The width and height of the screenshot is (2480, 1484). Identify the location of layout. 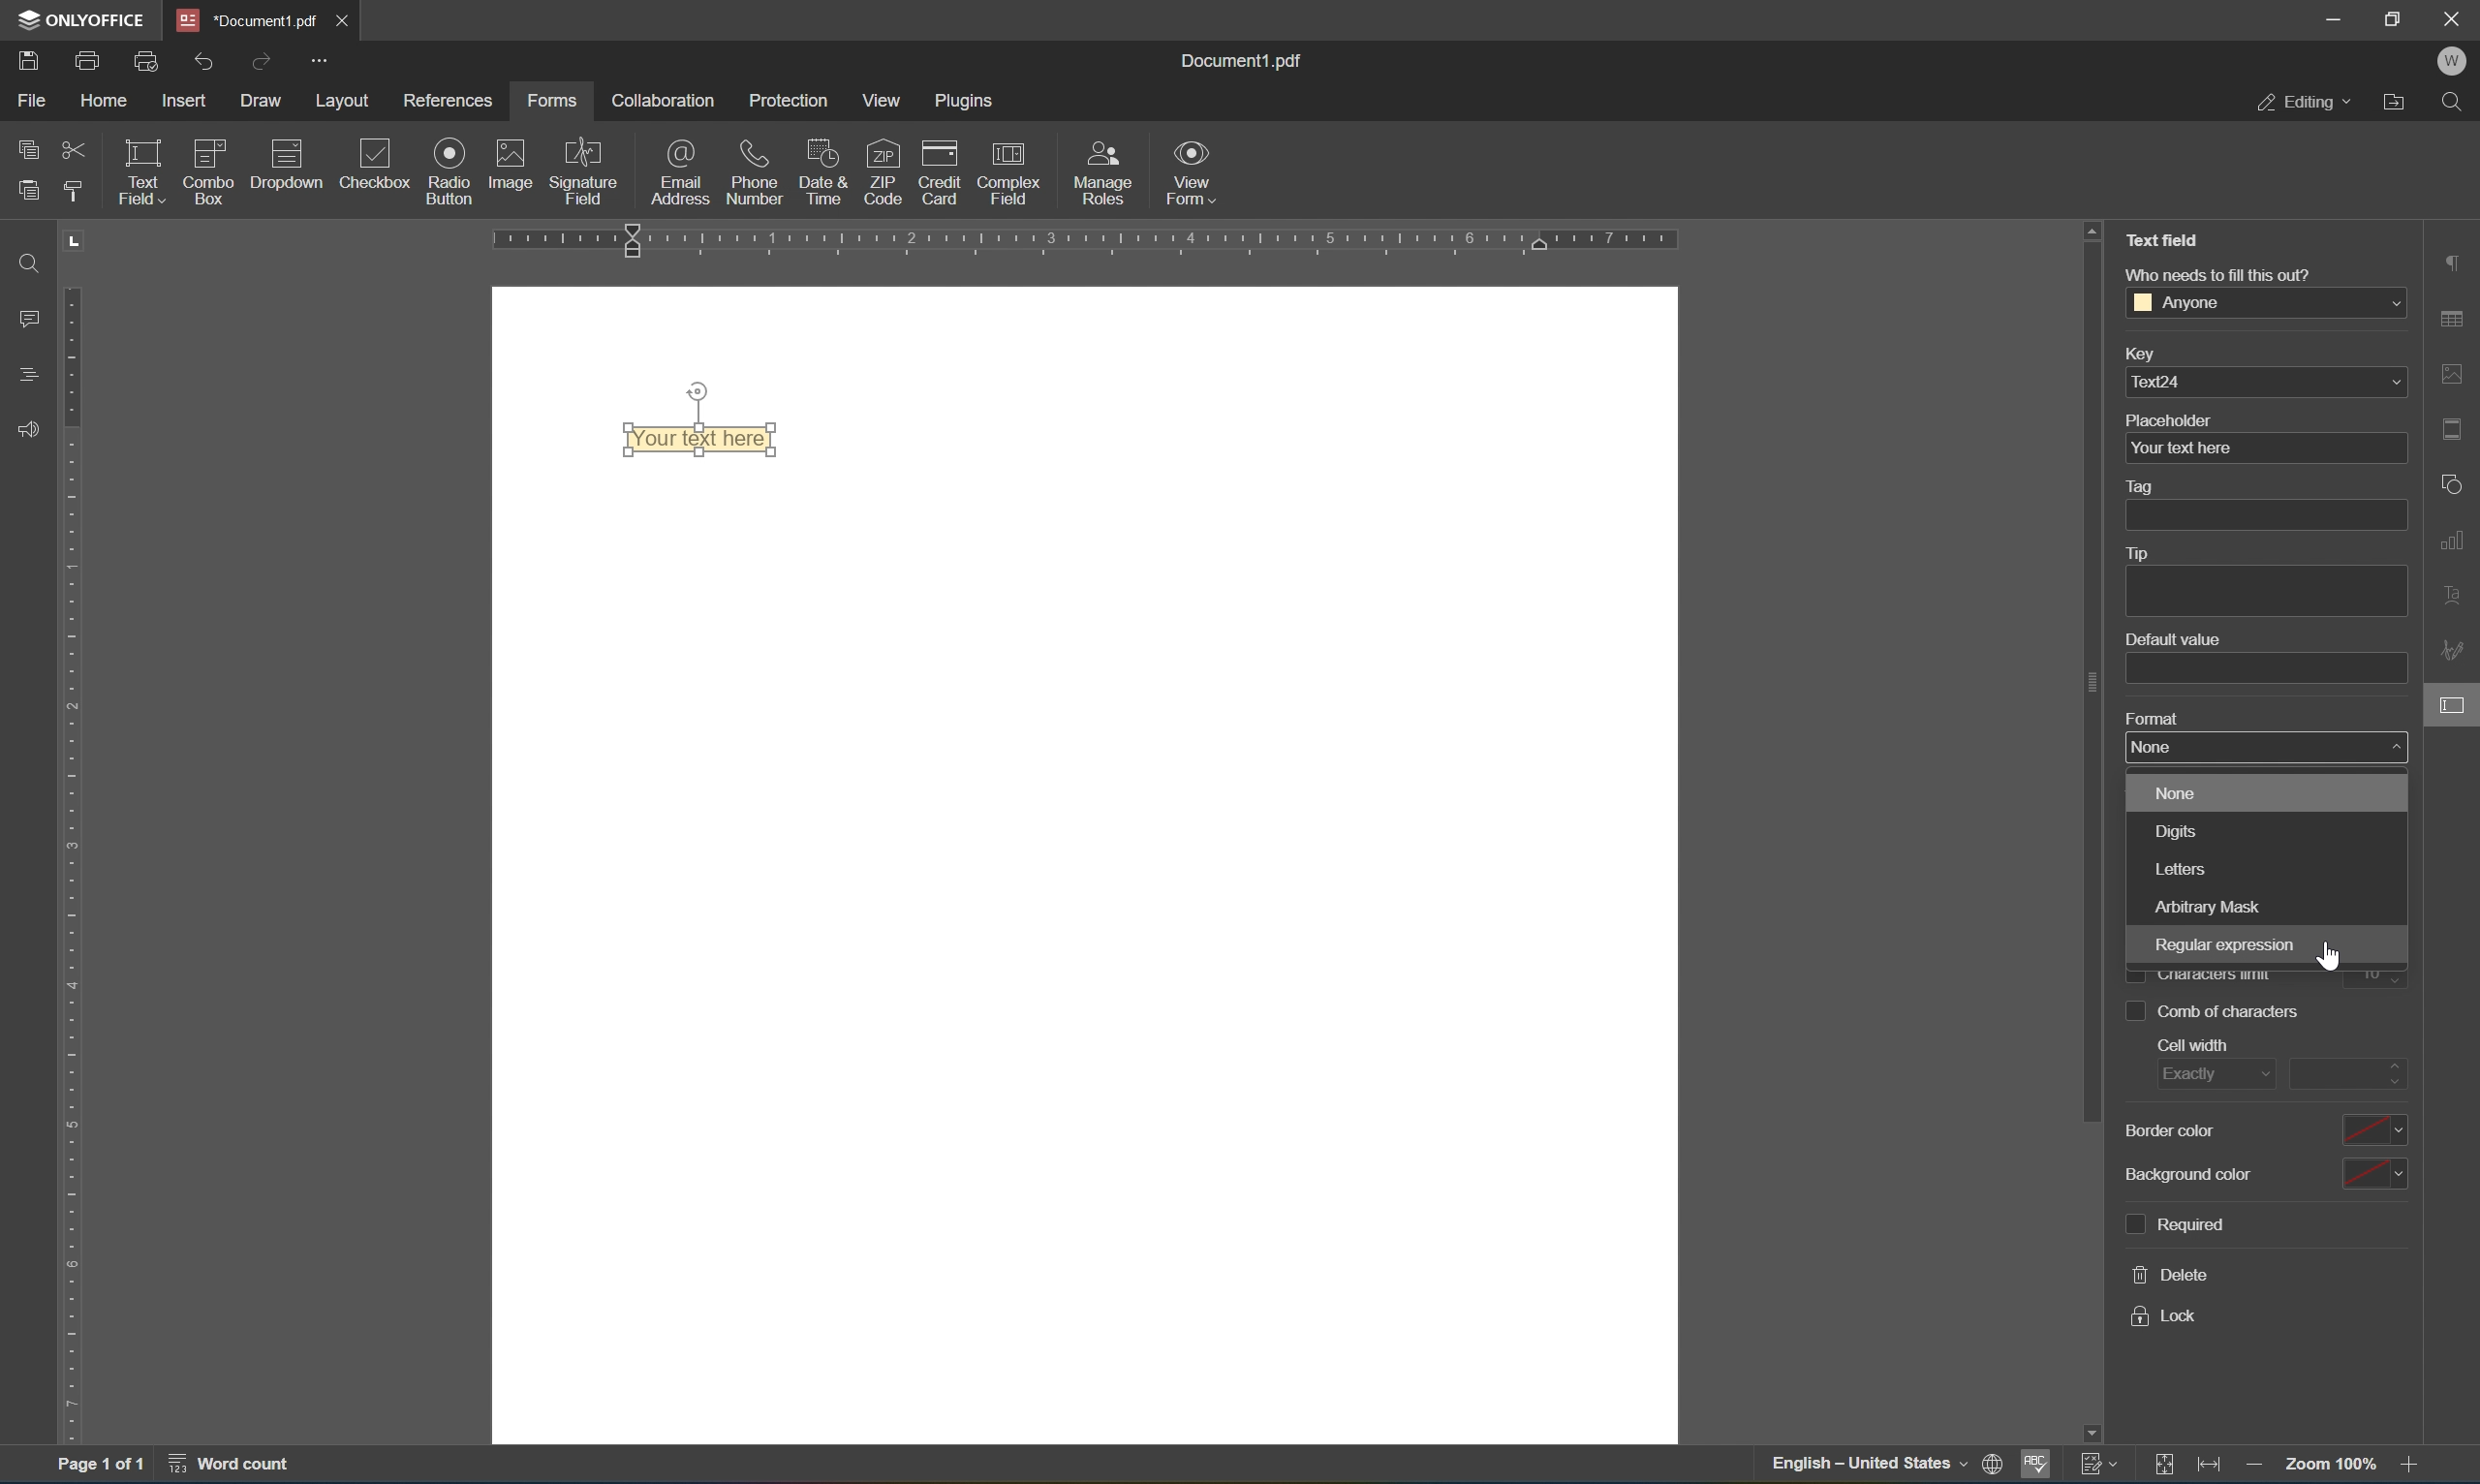
(347, 102).